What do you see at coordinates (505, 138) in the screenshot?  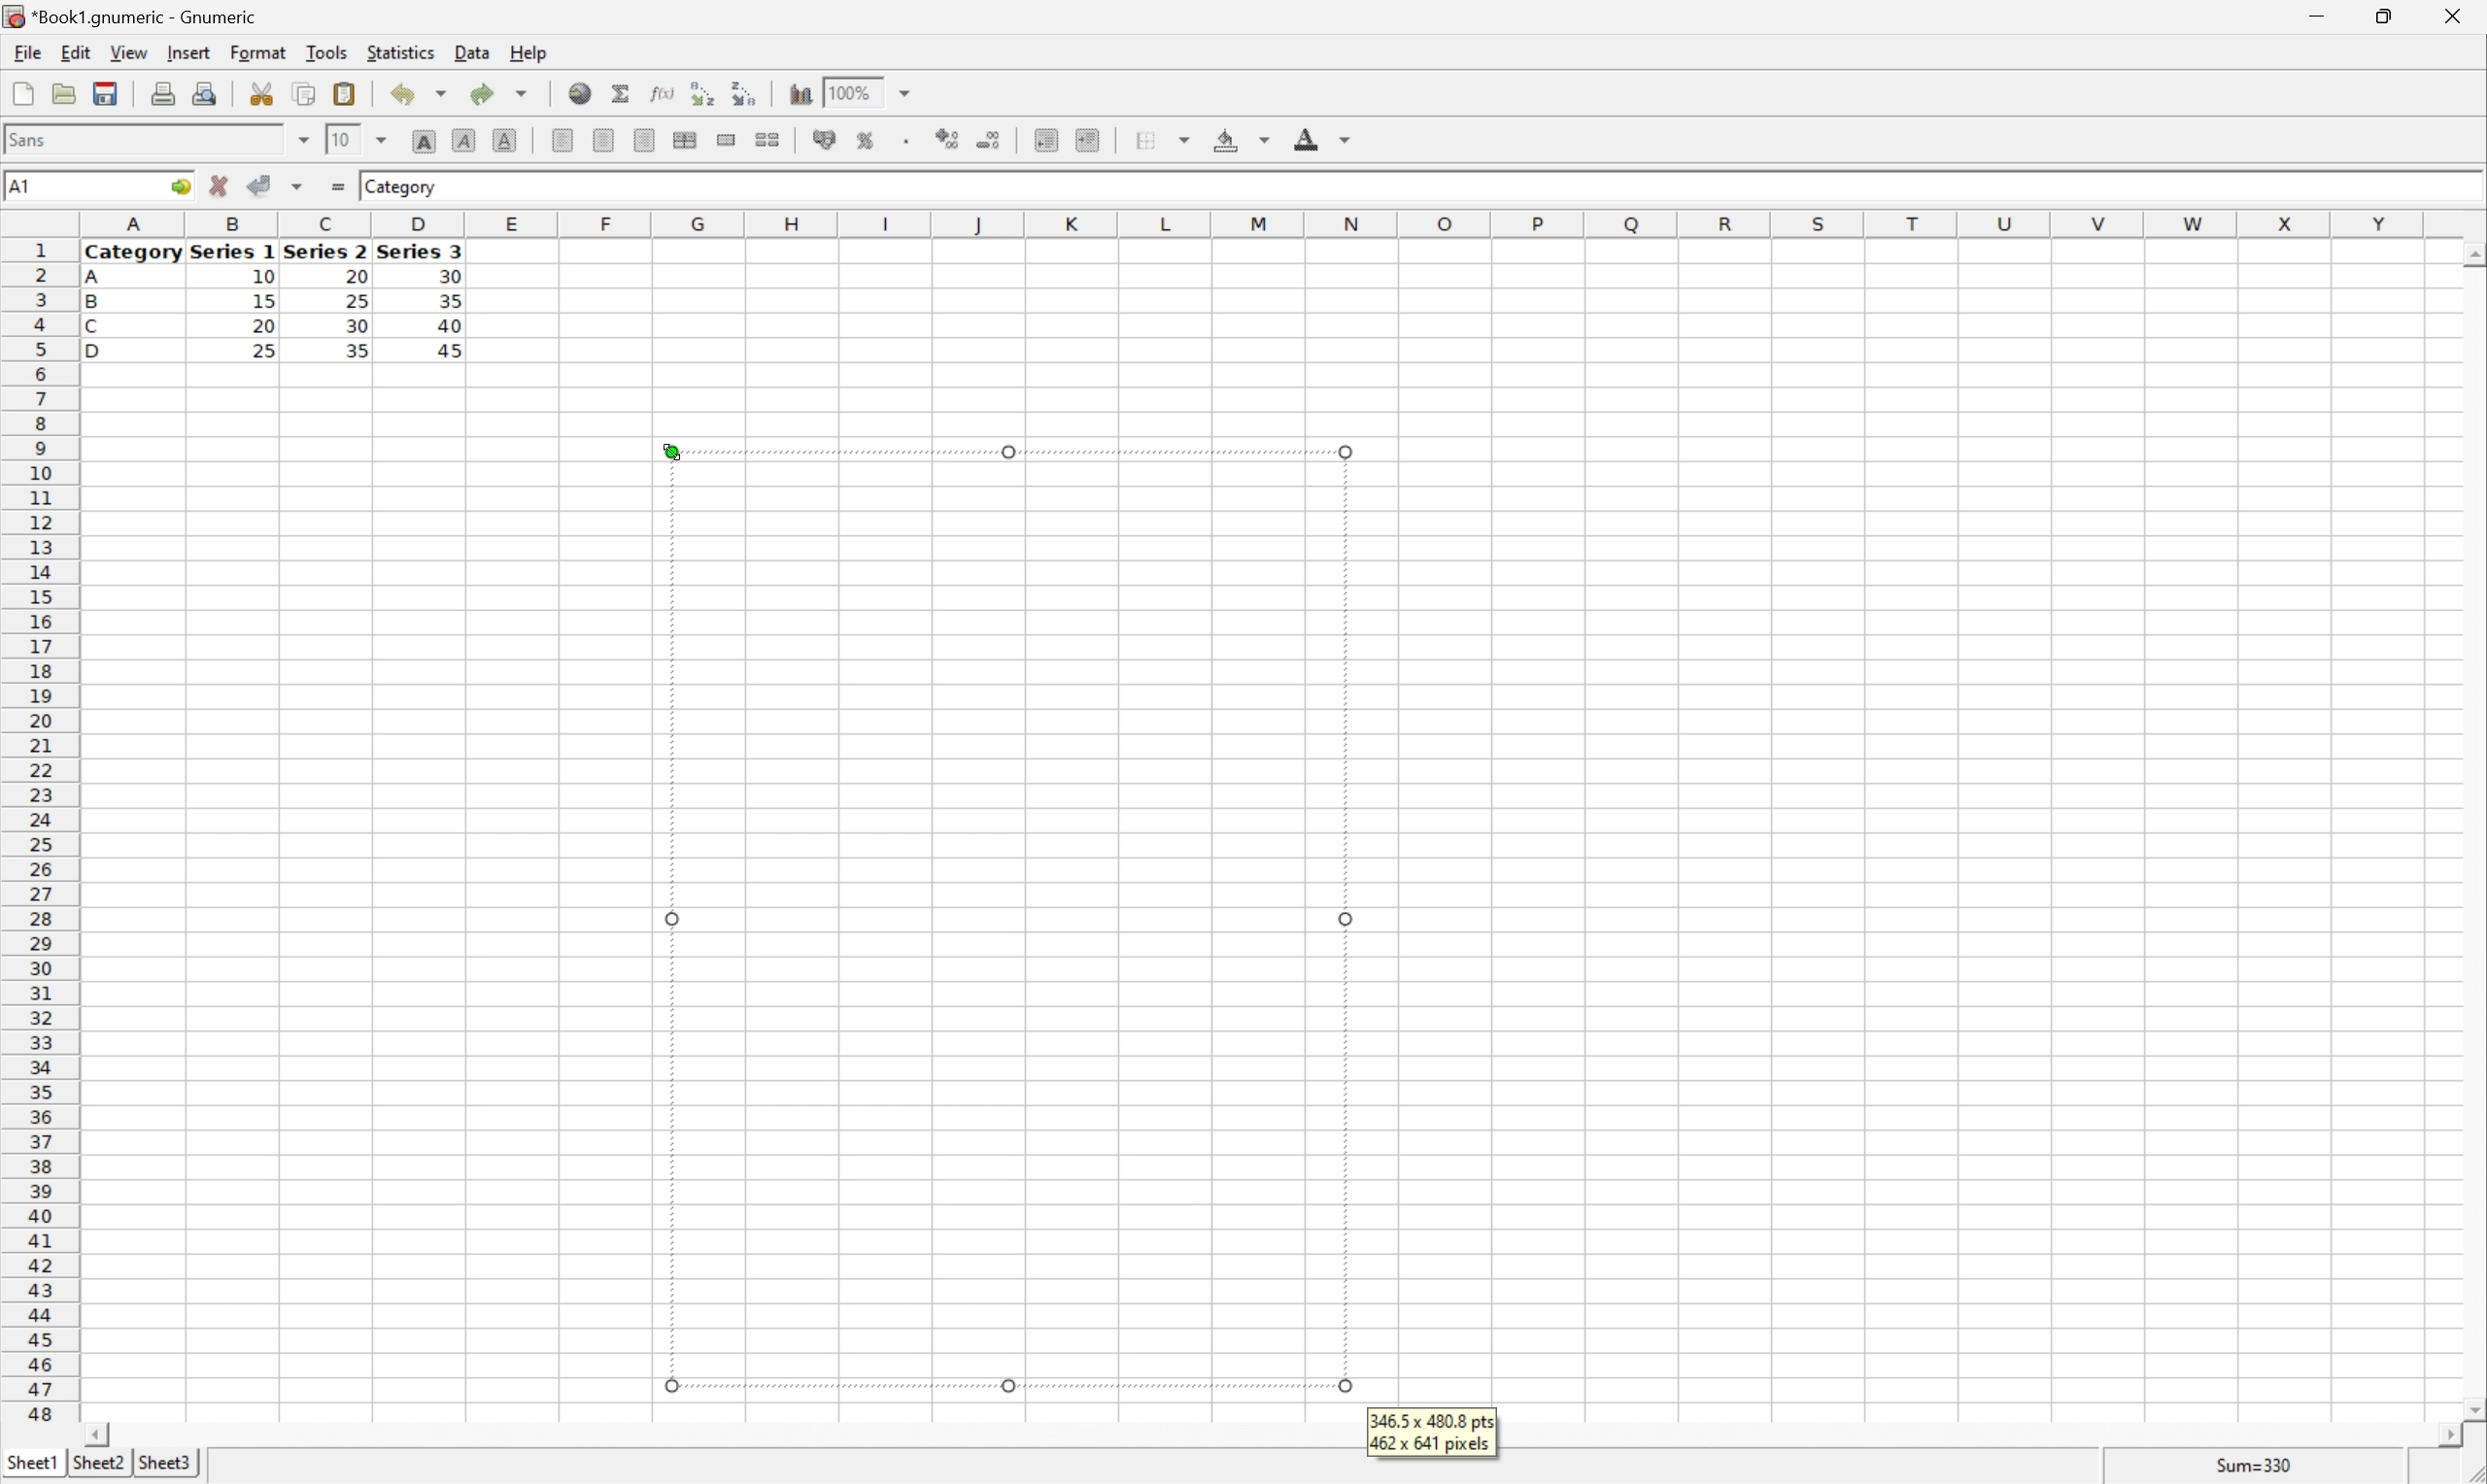 I see `Underline` at bounding box center [505, 138].